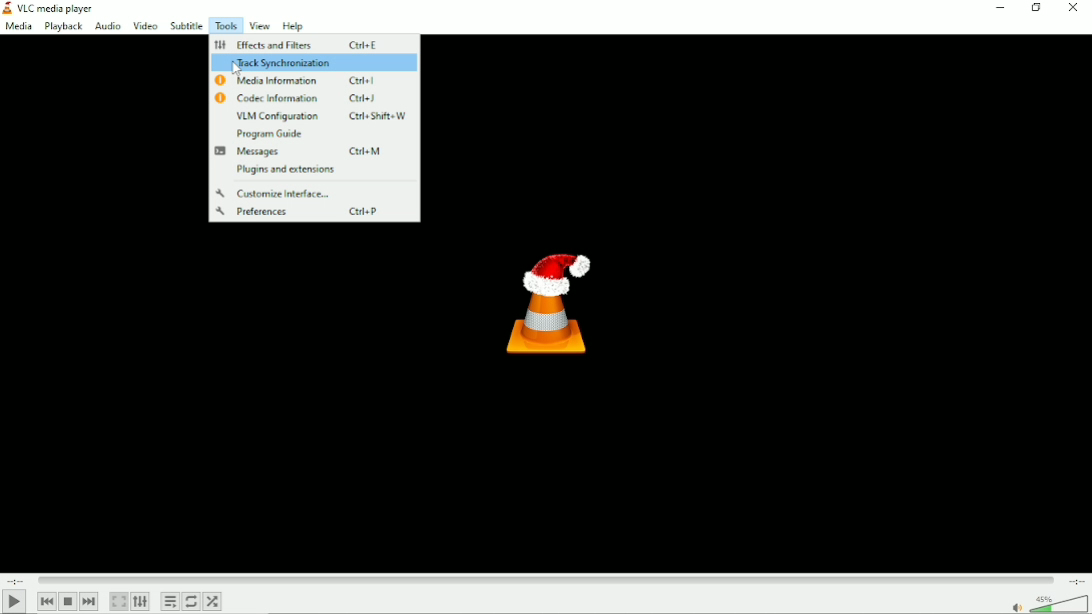  I want to click on Playback, so click(65, 27).